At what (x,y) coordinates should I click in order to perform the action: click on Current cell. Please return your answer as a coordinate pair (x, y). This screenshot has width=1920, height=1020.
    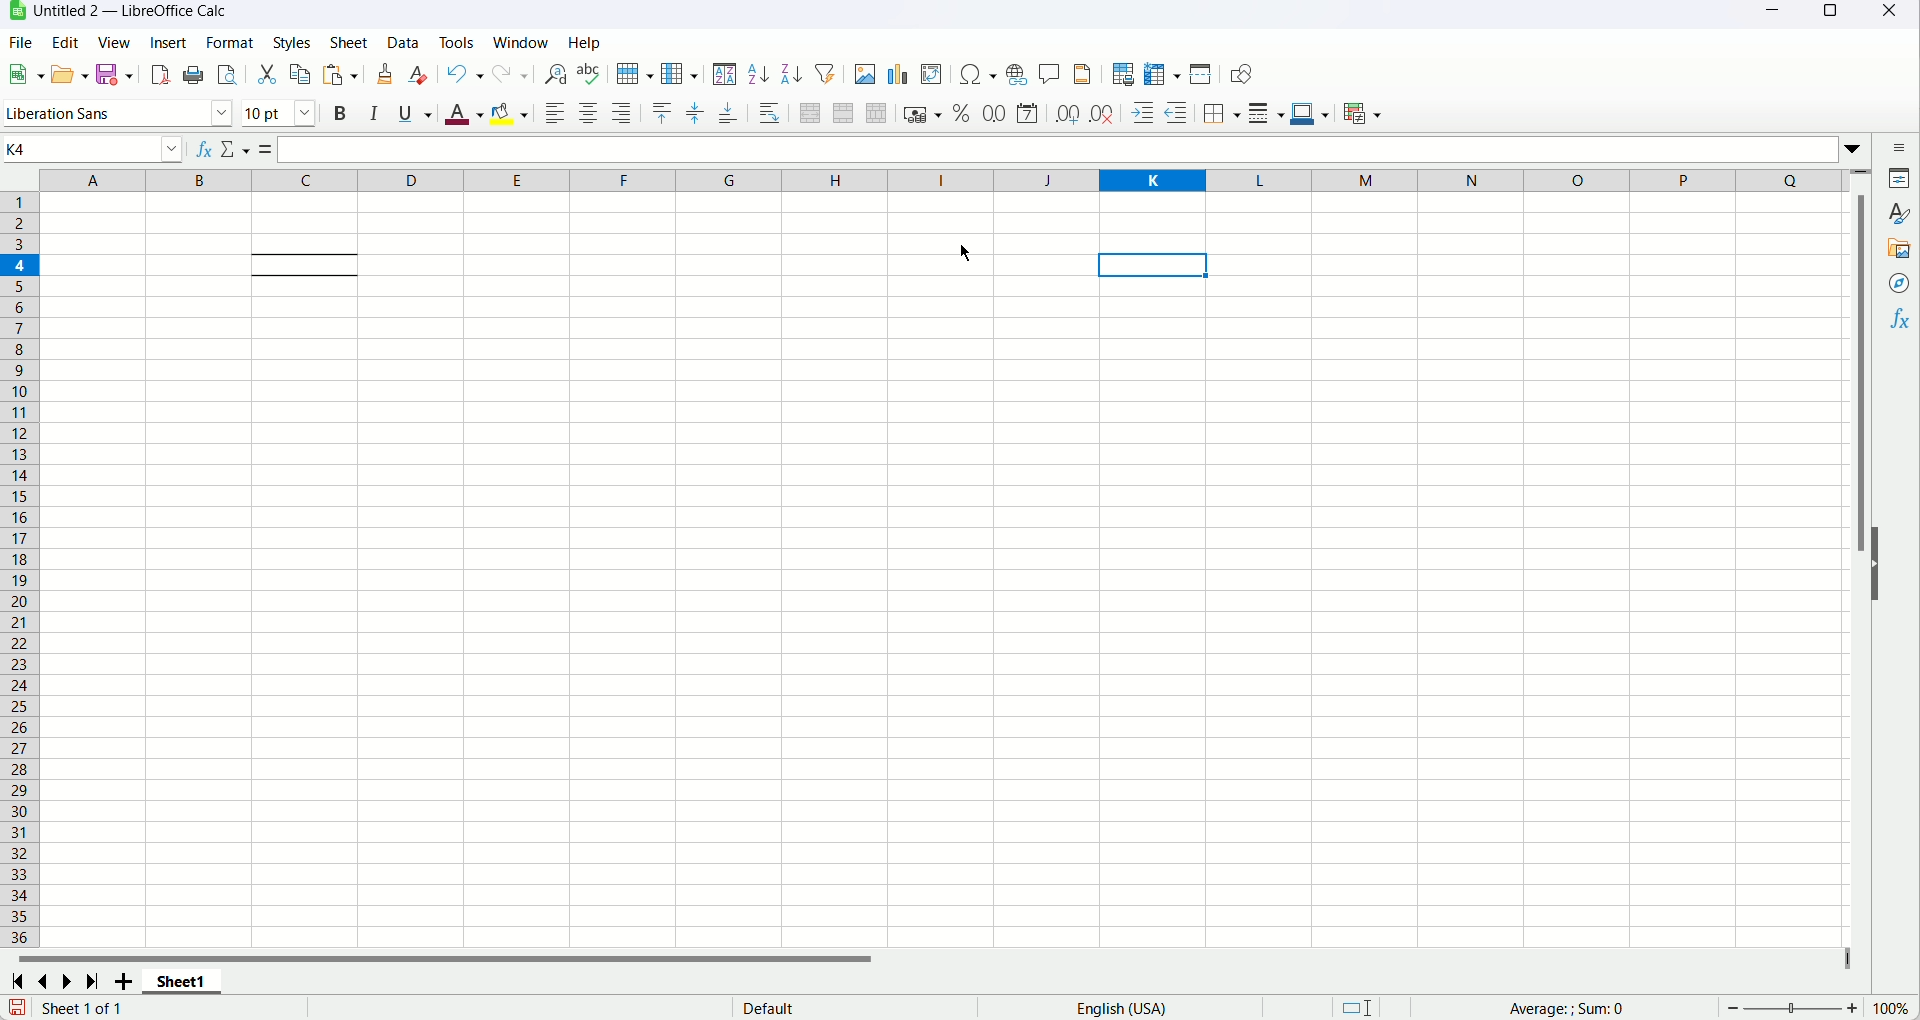
    Looking at the image, I should click on (1156, 265).